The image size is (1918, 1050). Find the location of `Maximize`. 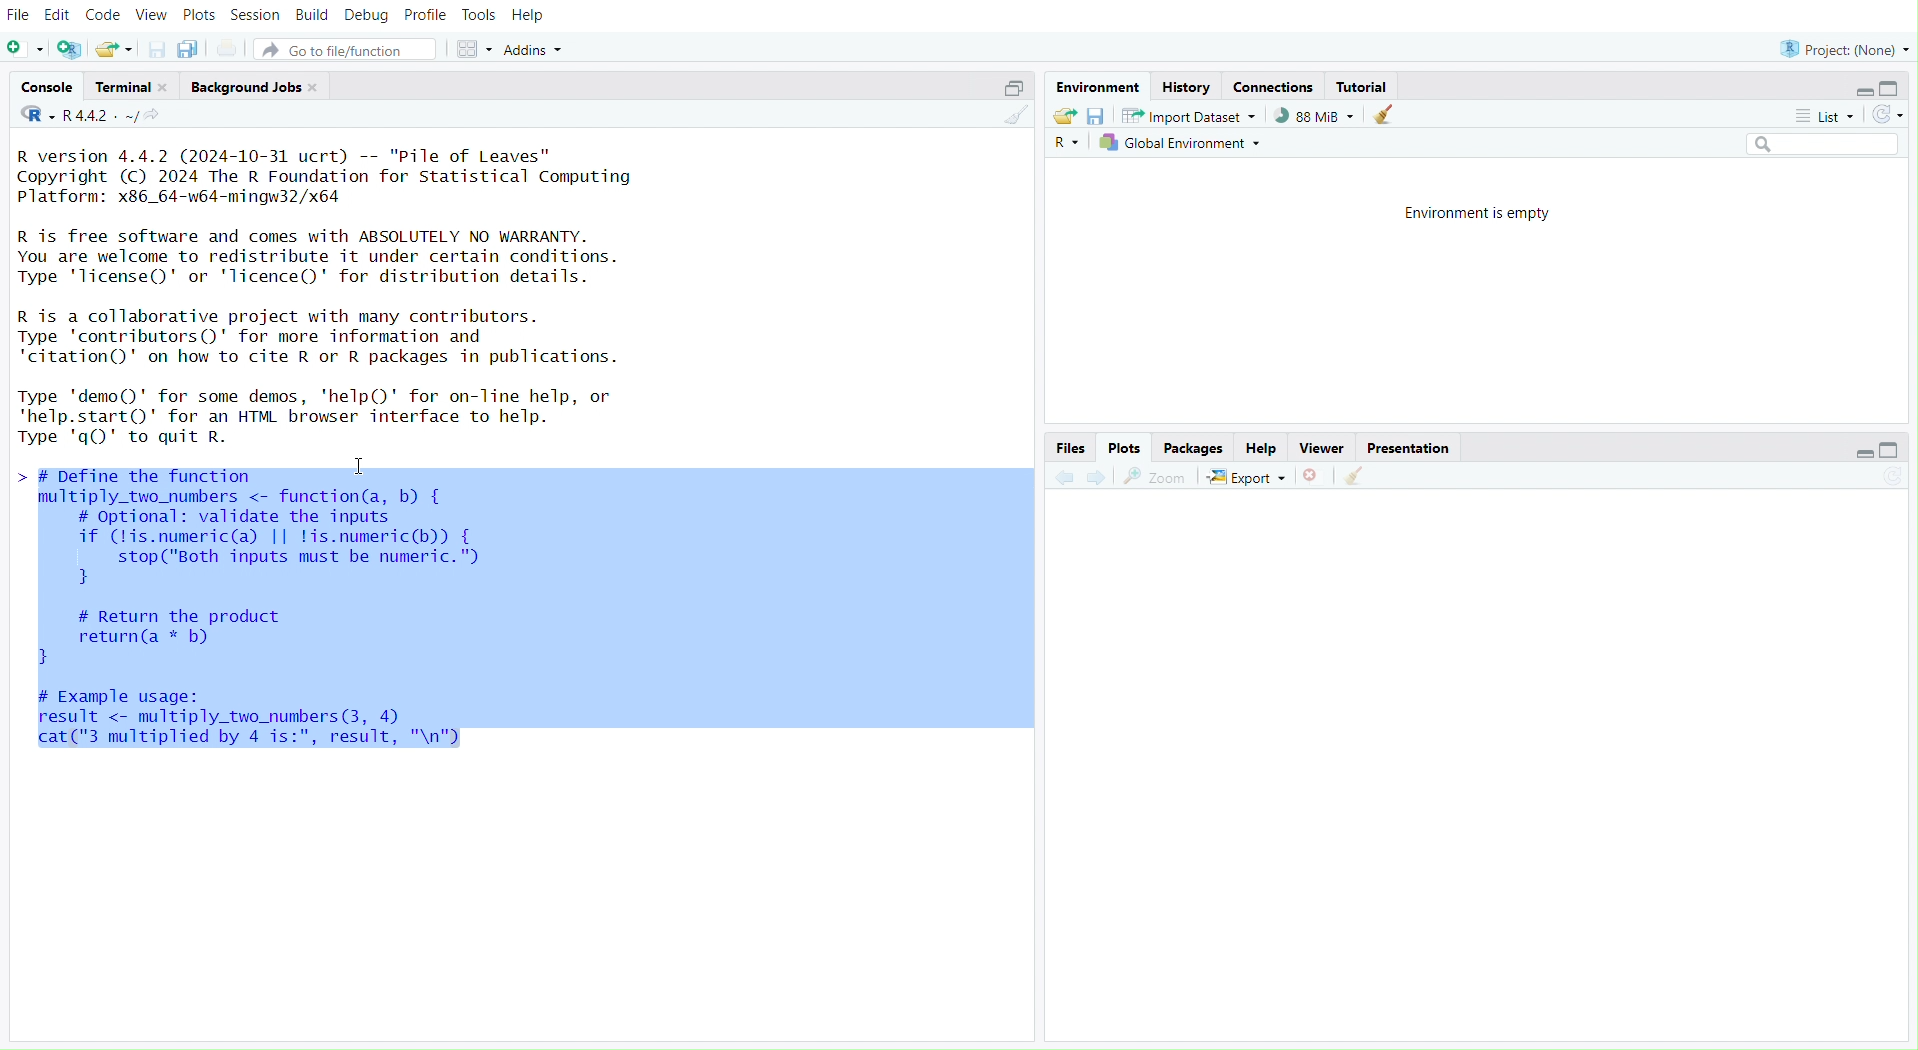

Maximize is located at coordinates (1009, 90).